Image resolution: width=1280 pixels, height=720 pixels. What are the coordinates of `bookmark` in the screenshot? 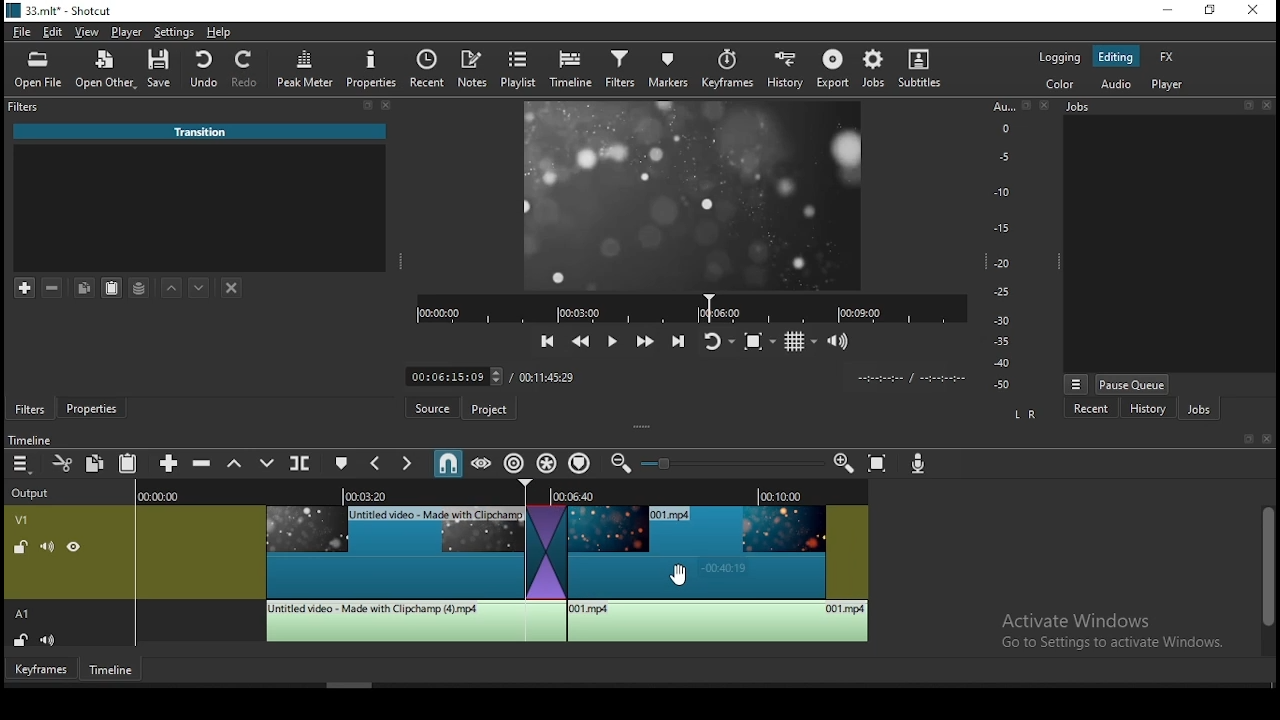 It's located at (1244, 439).